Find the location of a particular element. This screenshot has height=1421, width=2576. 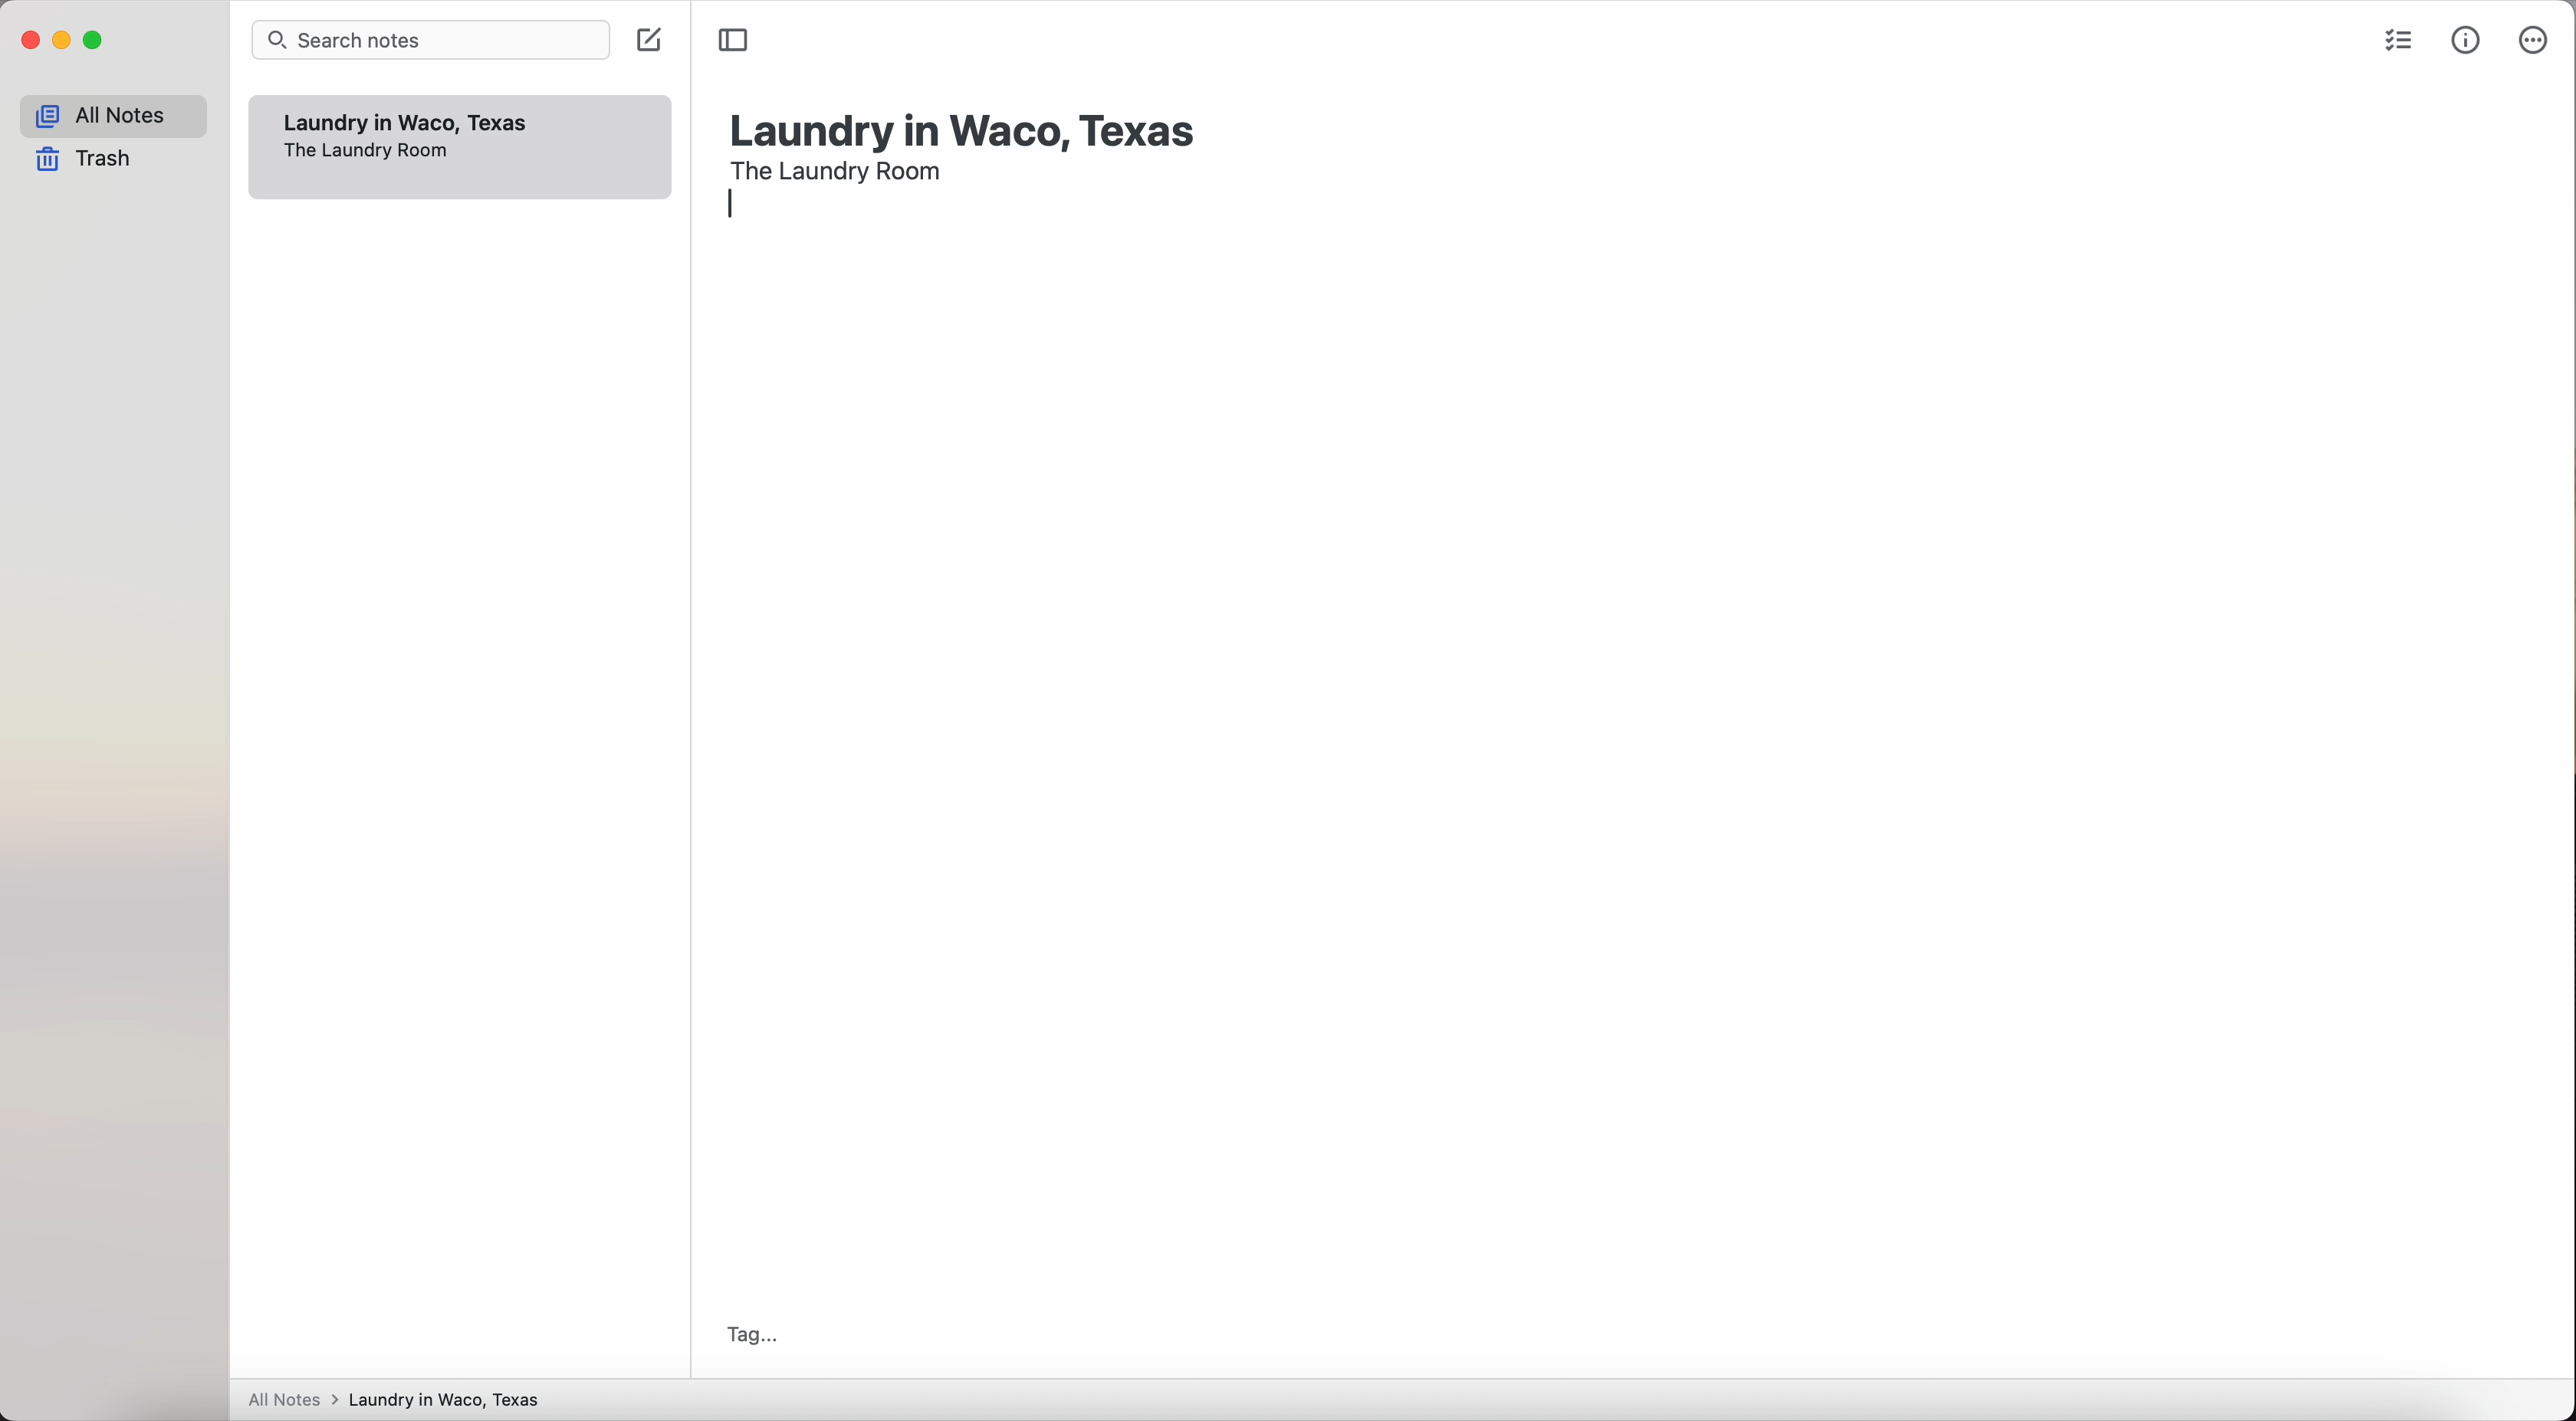

metrics is located at coordinates (2468, 39).